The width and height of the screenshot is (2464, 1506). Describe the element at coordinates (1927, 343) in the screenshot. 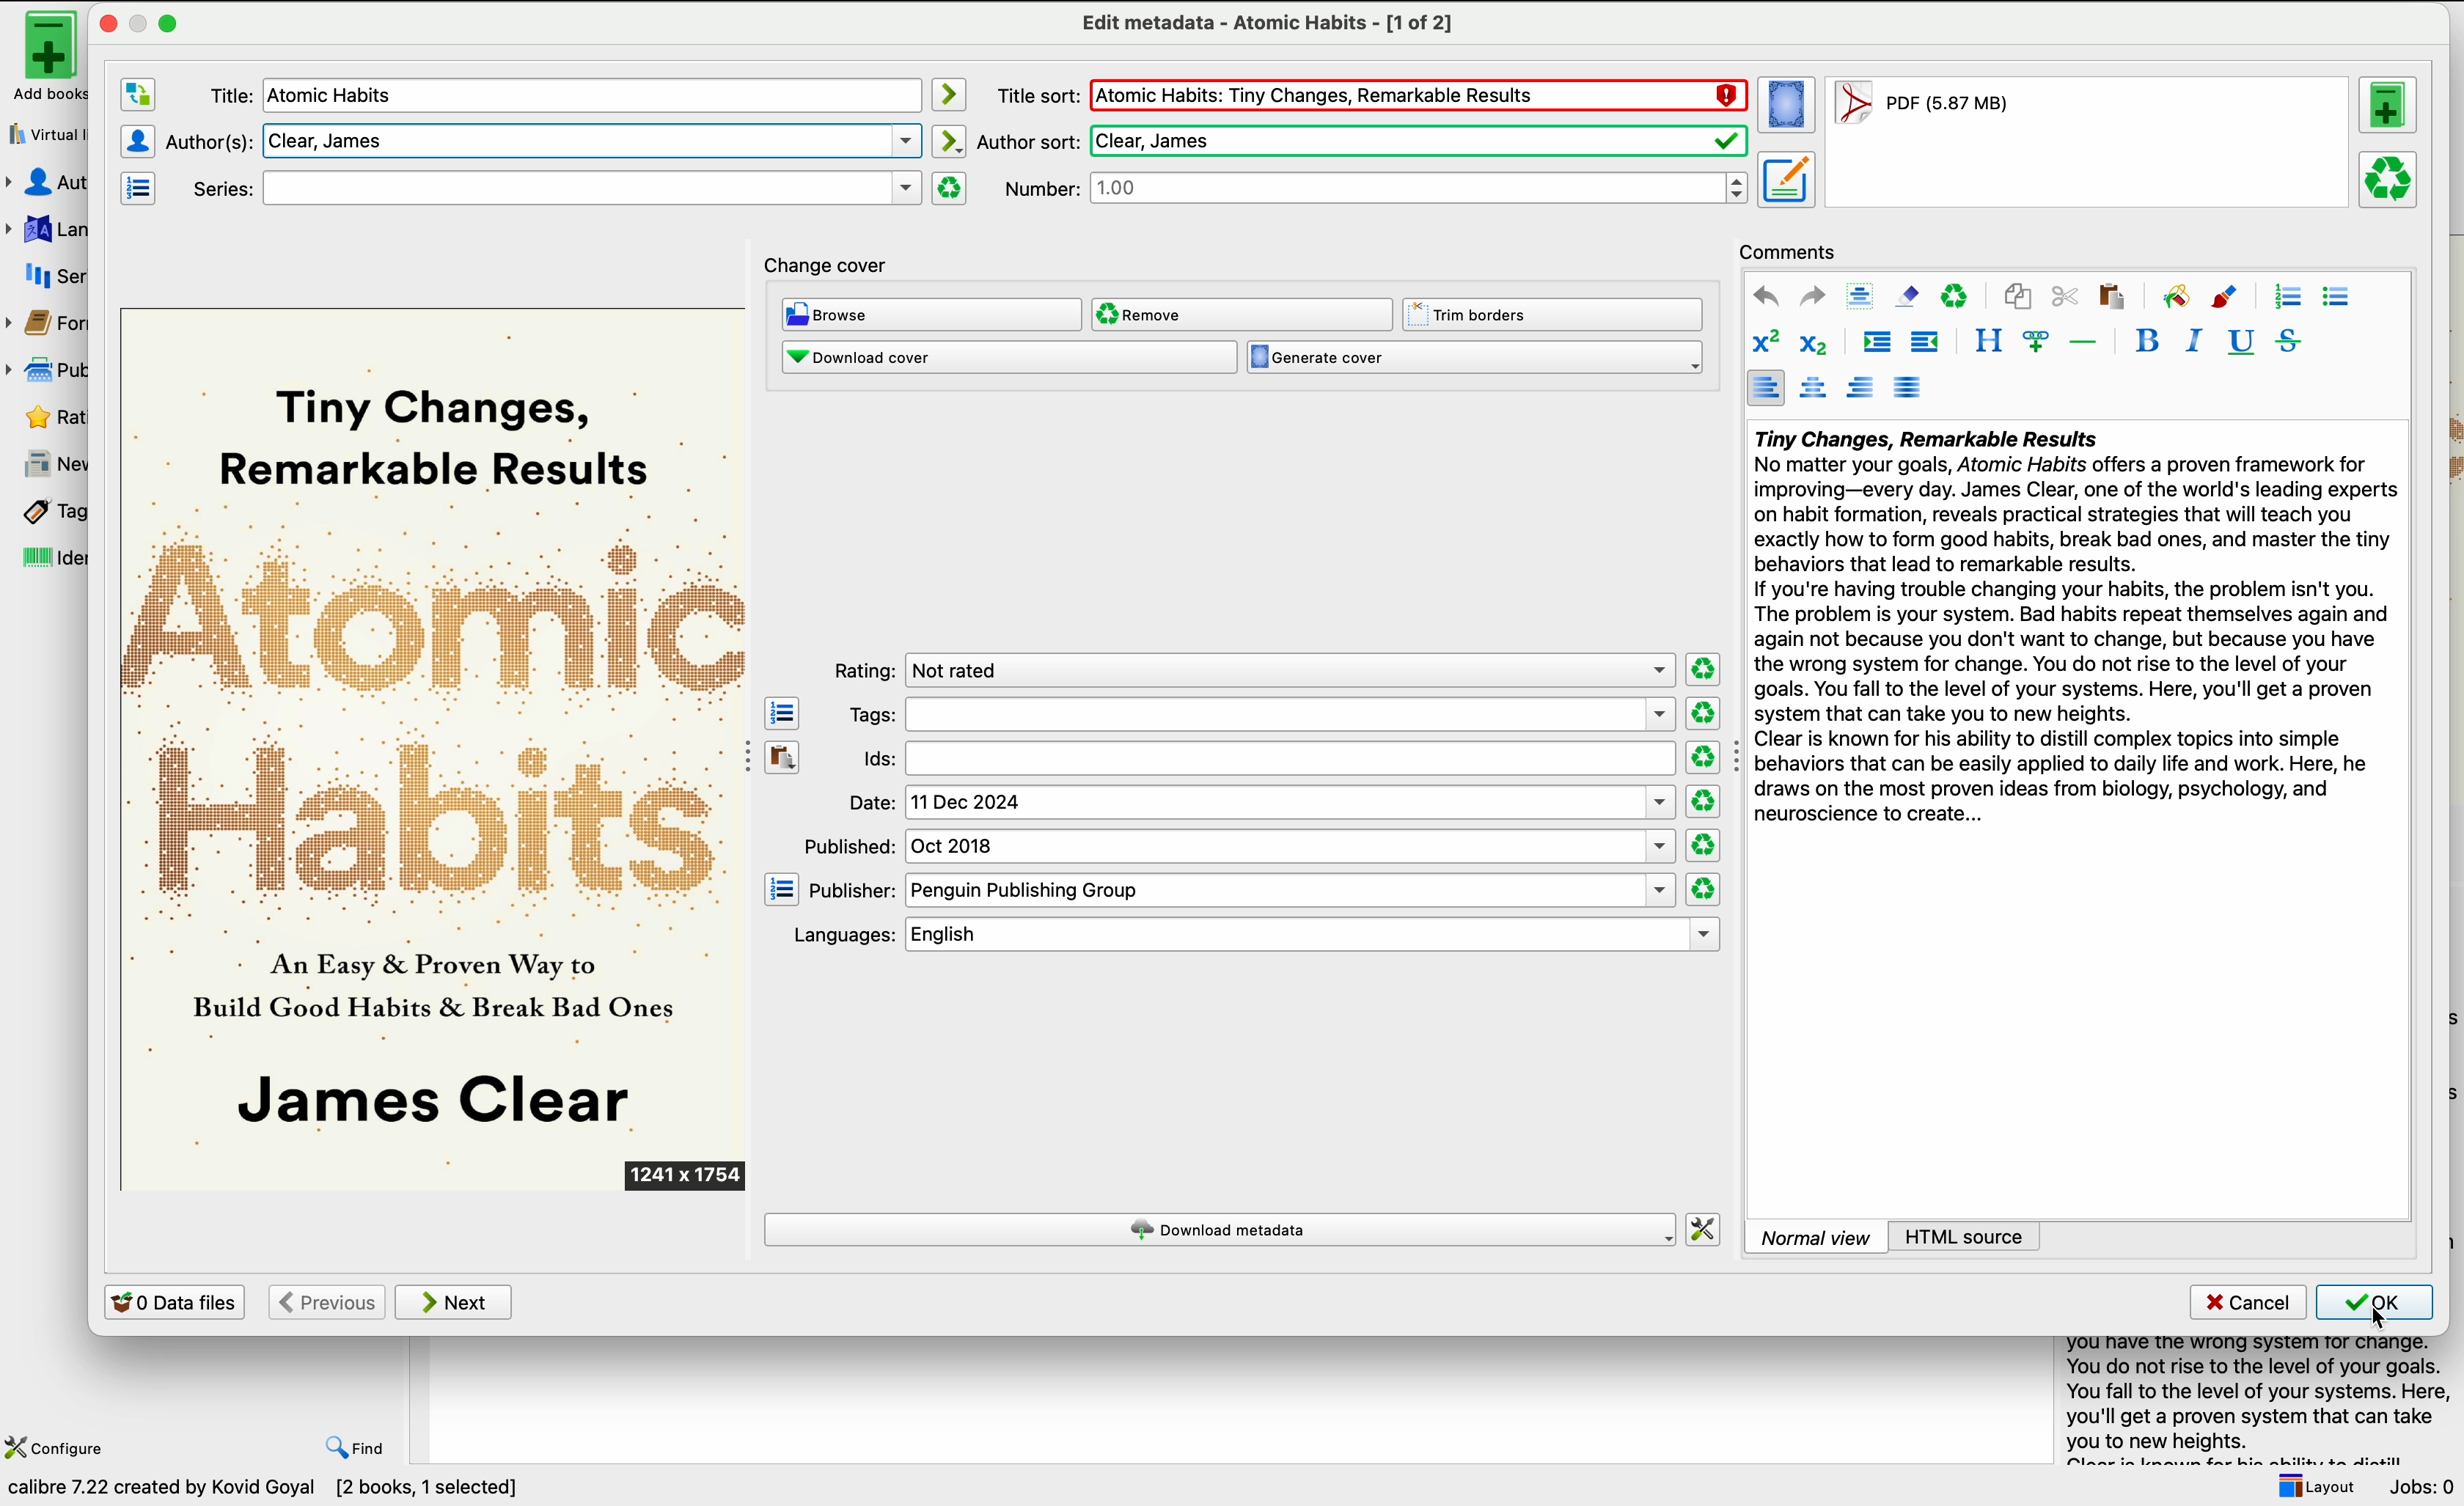

I see `decrease indentation` at that location.